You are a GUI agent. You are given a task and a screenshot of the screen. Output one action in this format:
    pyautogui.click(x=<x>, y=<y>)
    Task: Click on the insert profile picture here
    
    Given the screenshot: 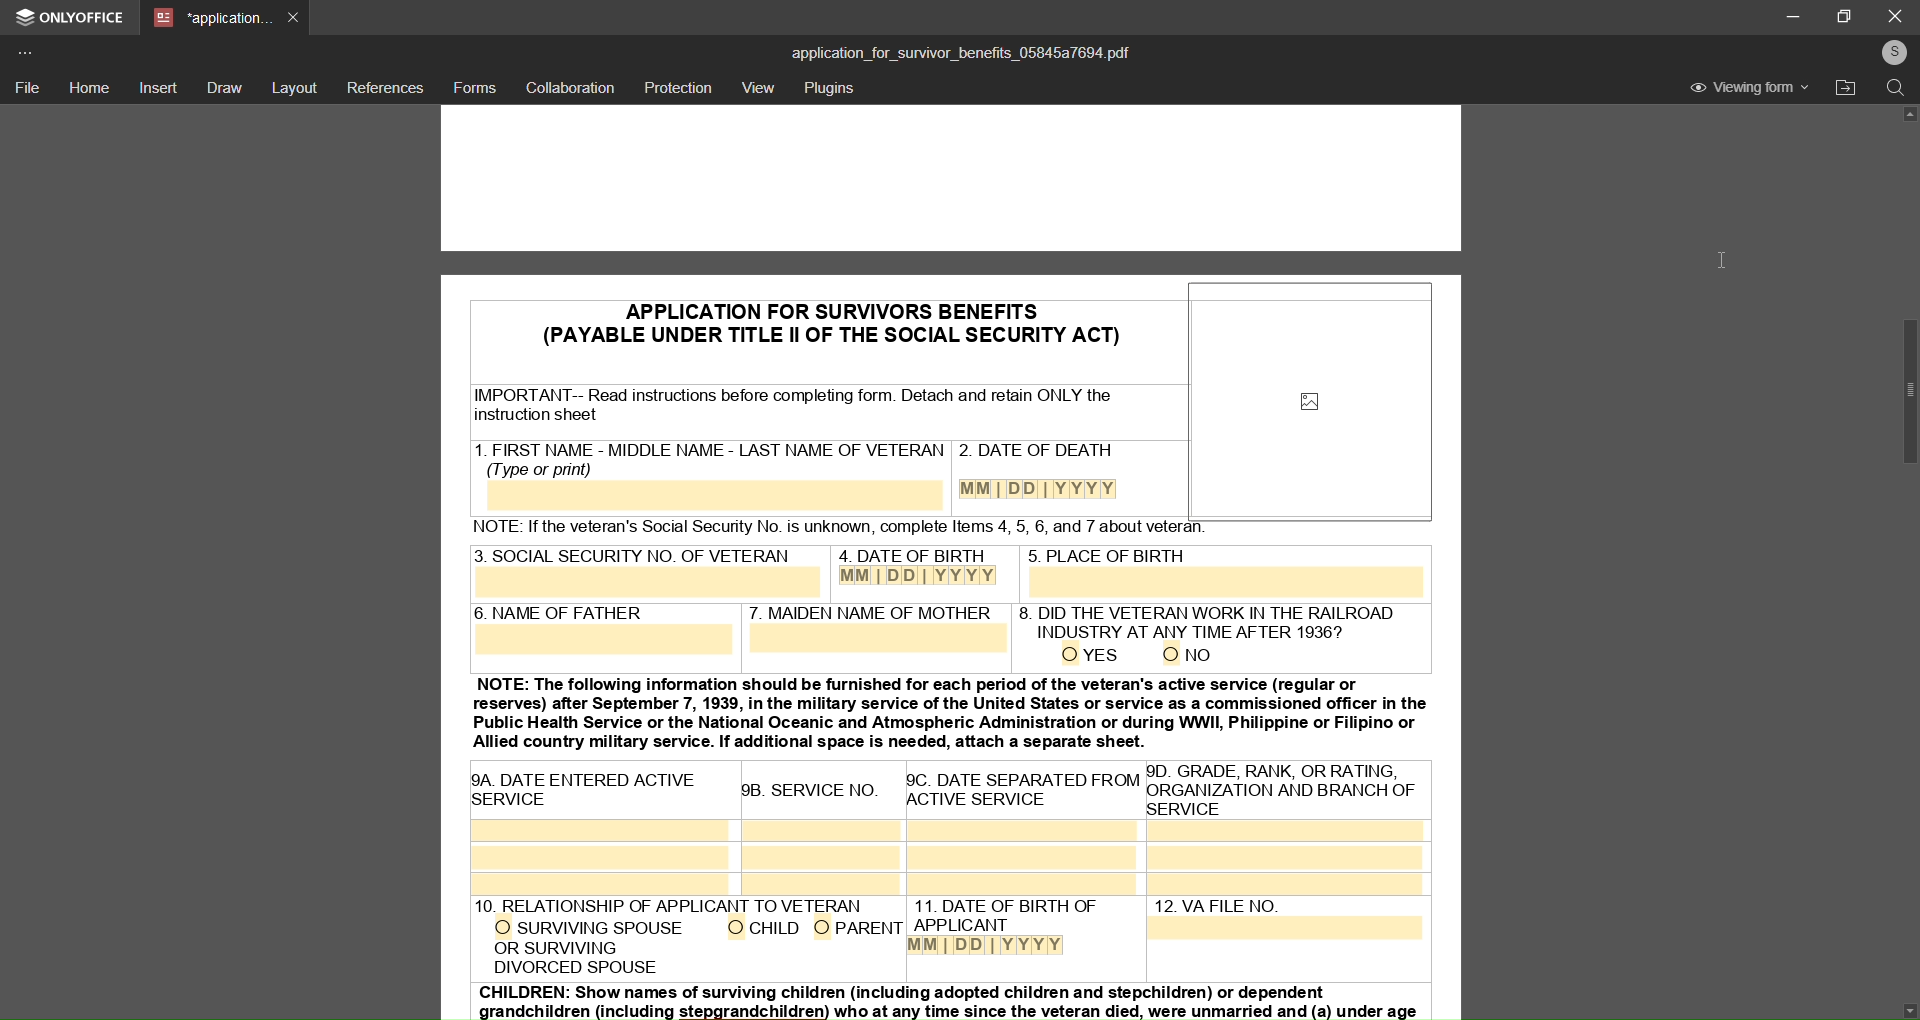 What is the action you would take?
    pyautogui.click(x=1315, y=398)
    